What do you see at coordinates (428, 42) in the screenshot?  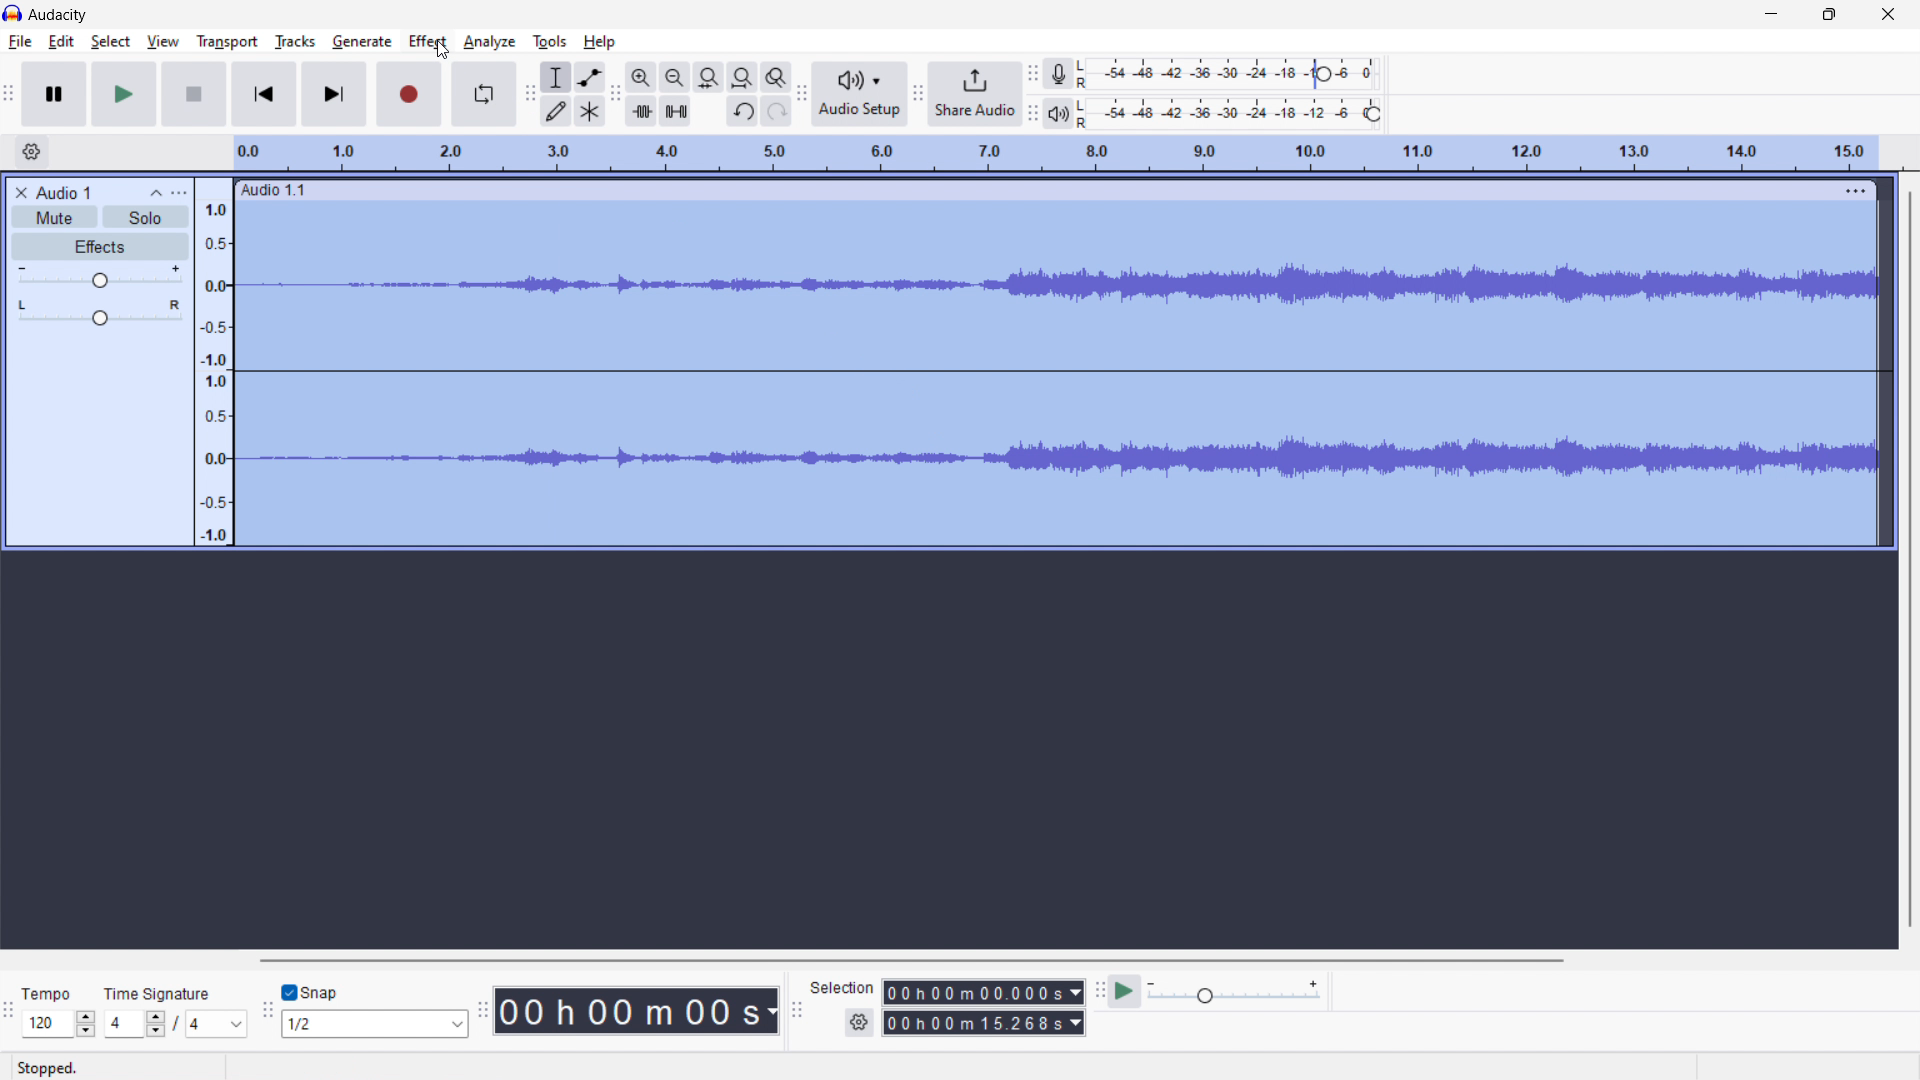 I see `effect` at bounding box center [428, 42].